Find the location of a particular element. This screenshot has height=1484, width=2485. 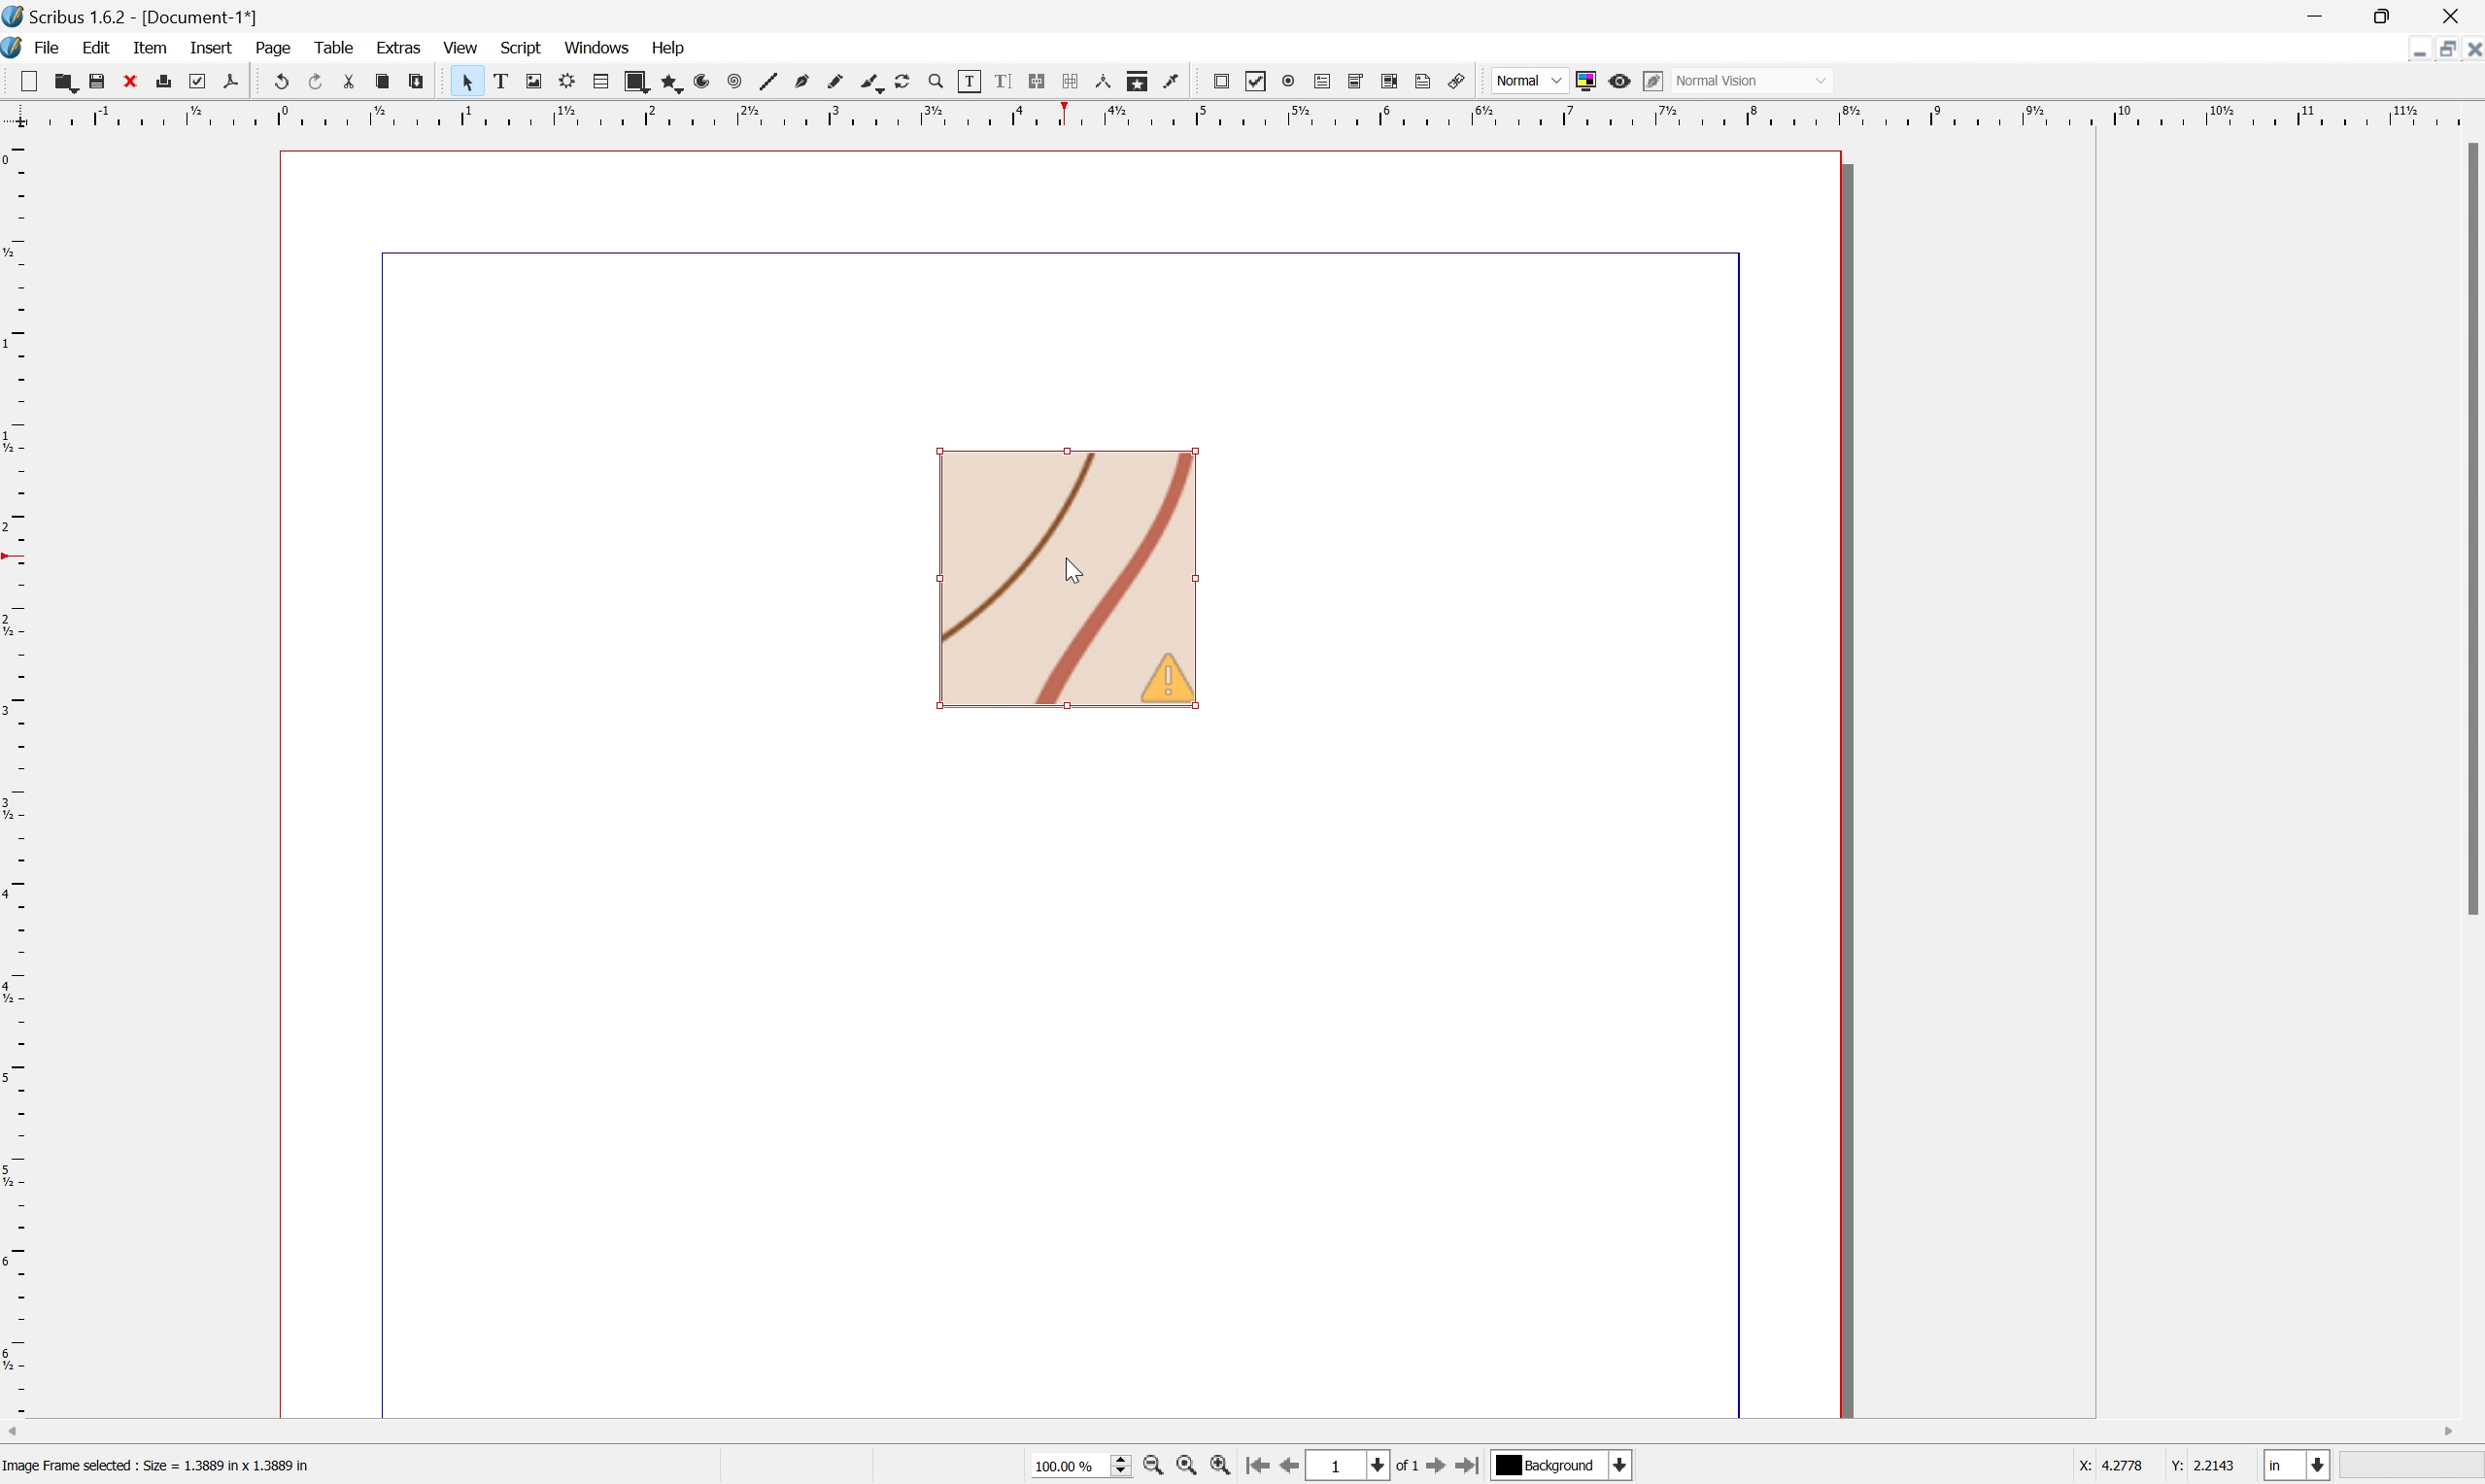

Spiral is located at coordinates (740, 80).